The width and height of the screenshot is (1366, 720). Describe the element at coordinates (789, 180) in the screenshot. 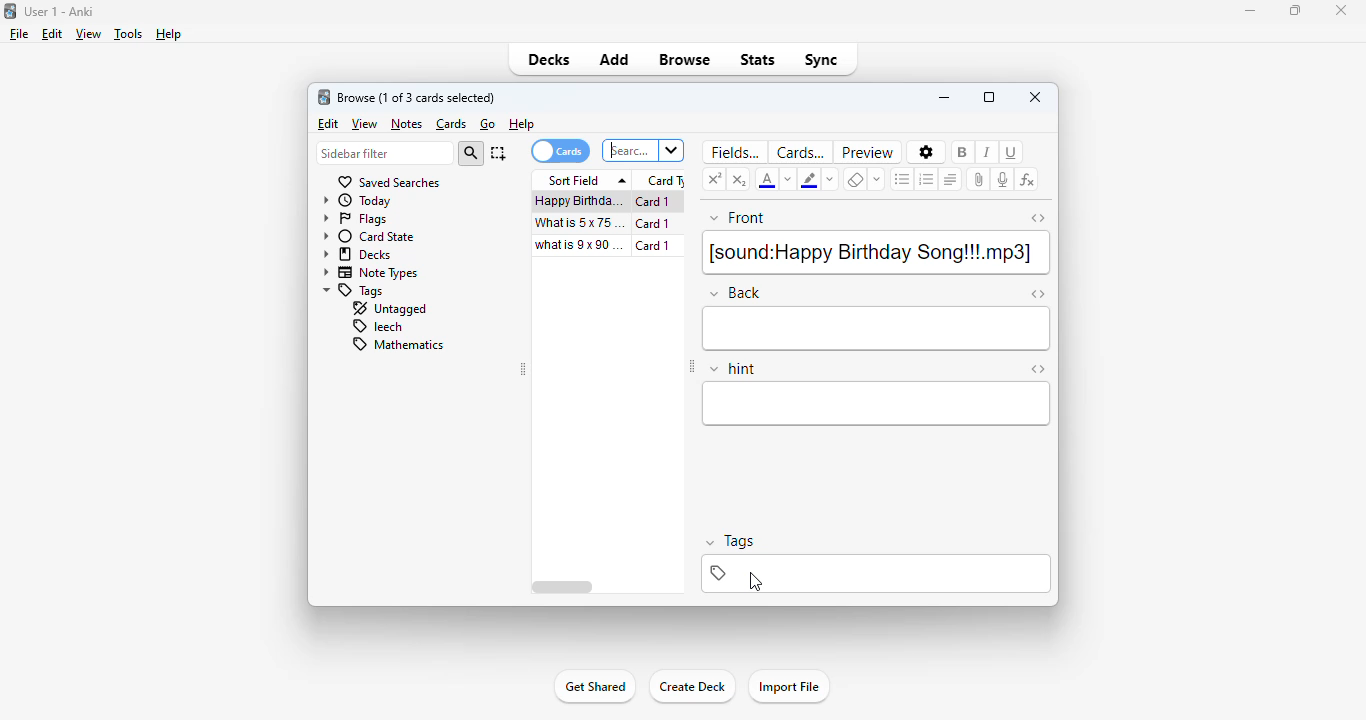

I see `change color` at that location.